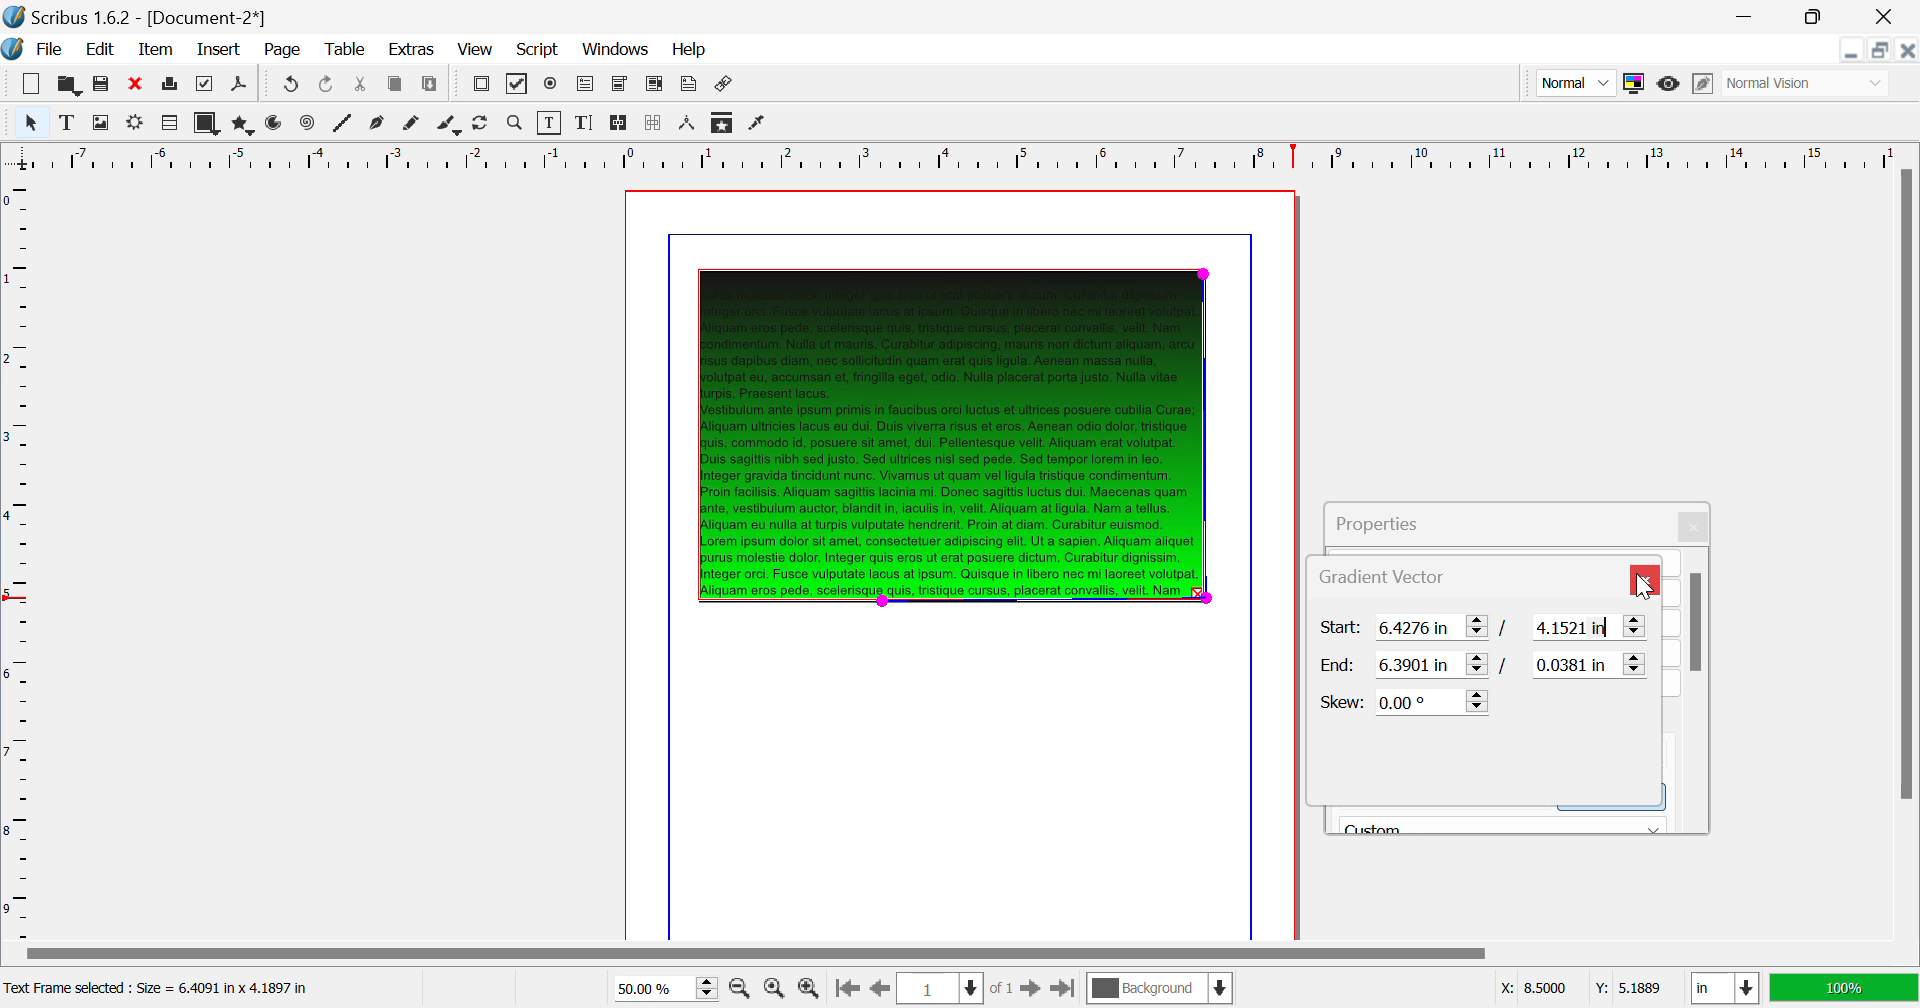 This screenshot has width=1920, height=1008. Describe the element at coordinates (990, 156) in the screenshot. I see `Vertical Page Margin` at that location.